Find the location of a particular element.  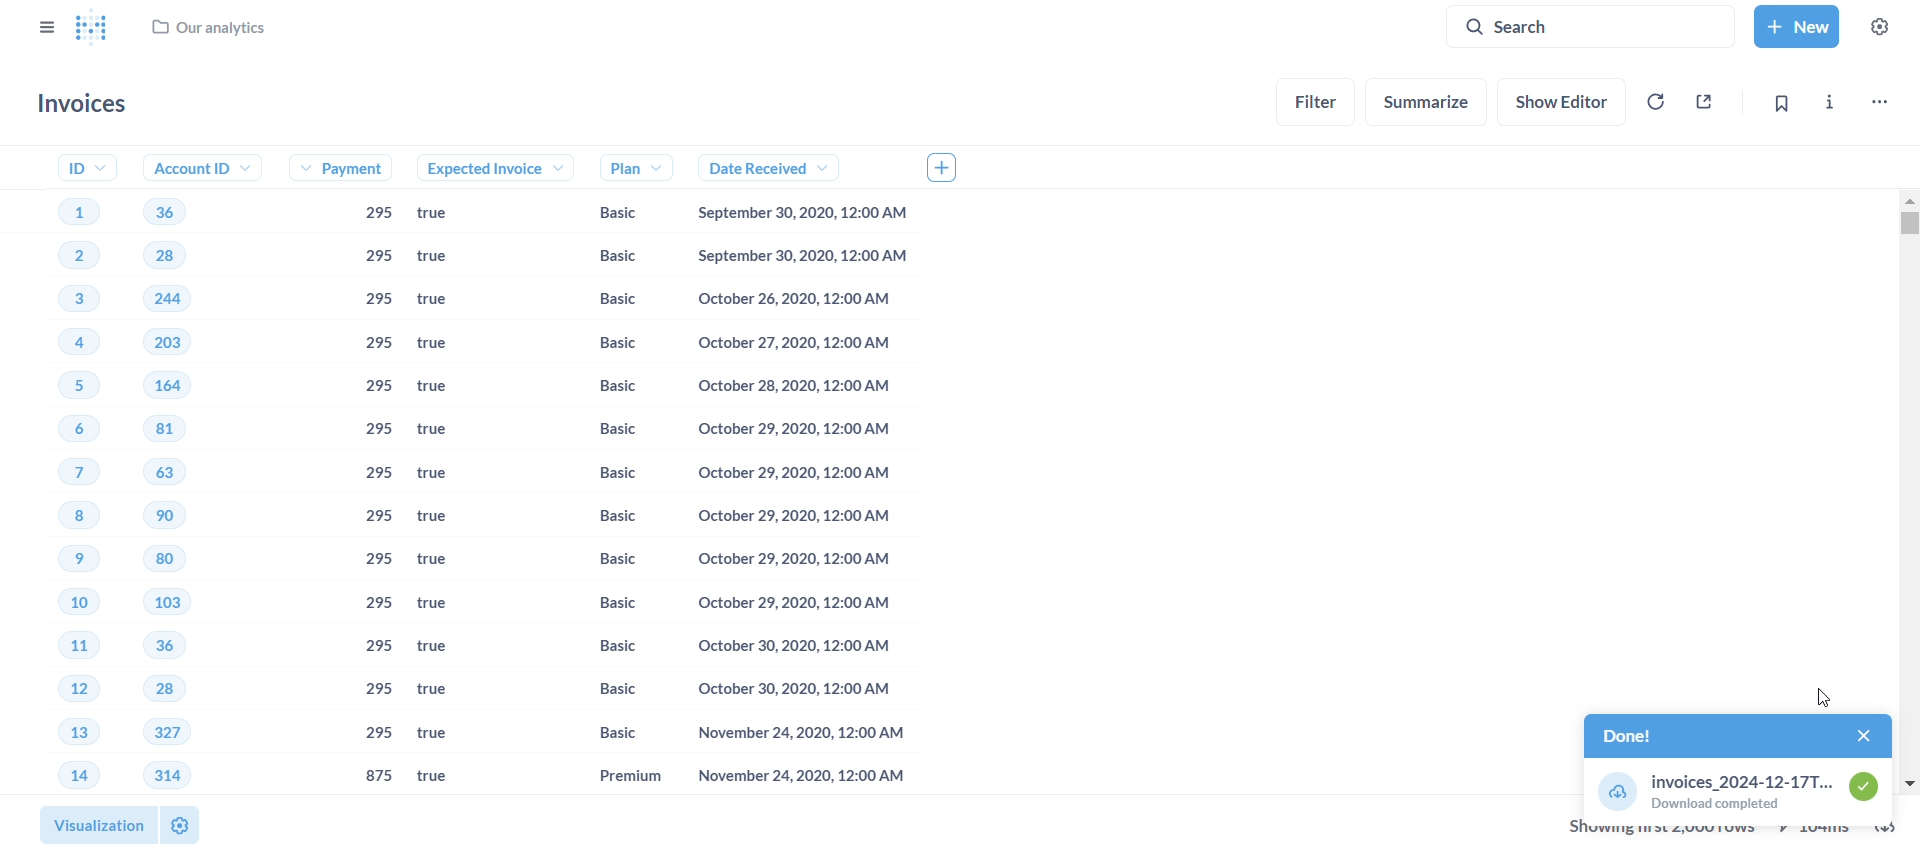

295 is located at coordinates (379, 602).